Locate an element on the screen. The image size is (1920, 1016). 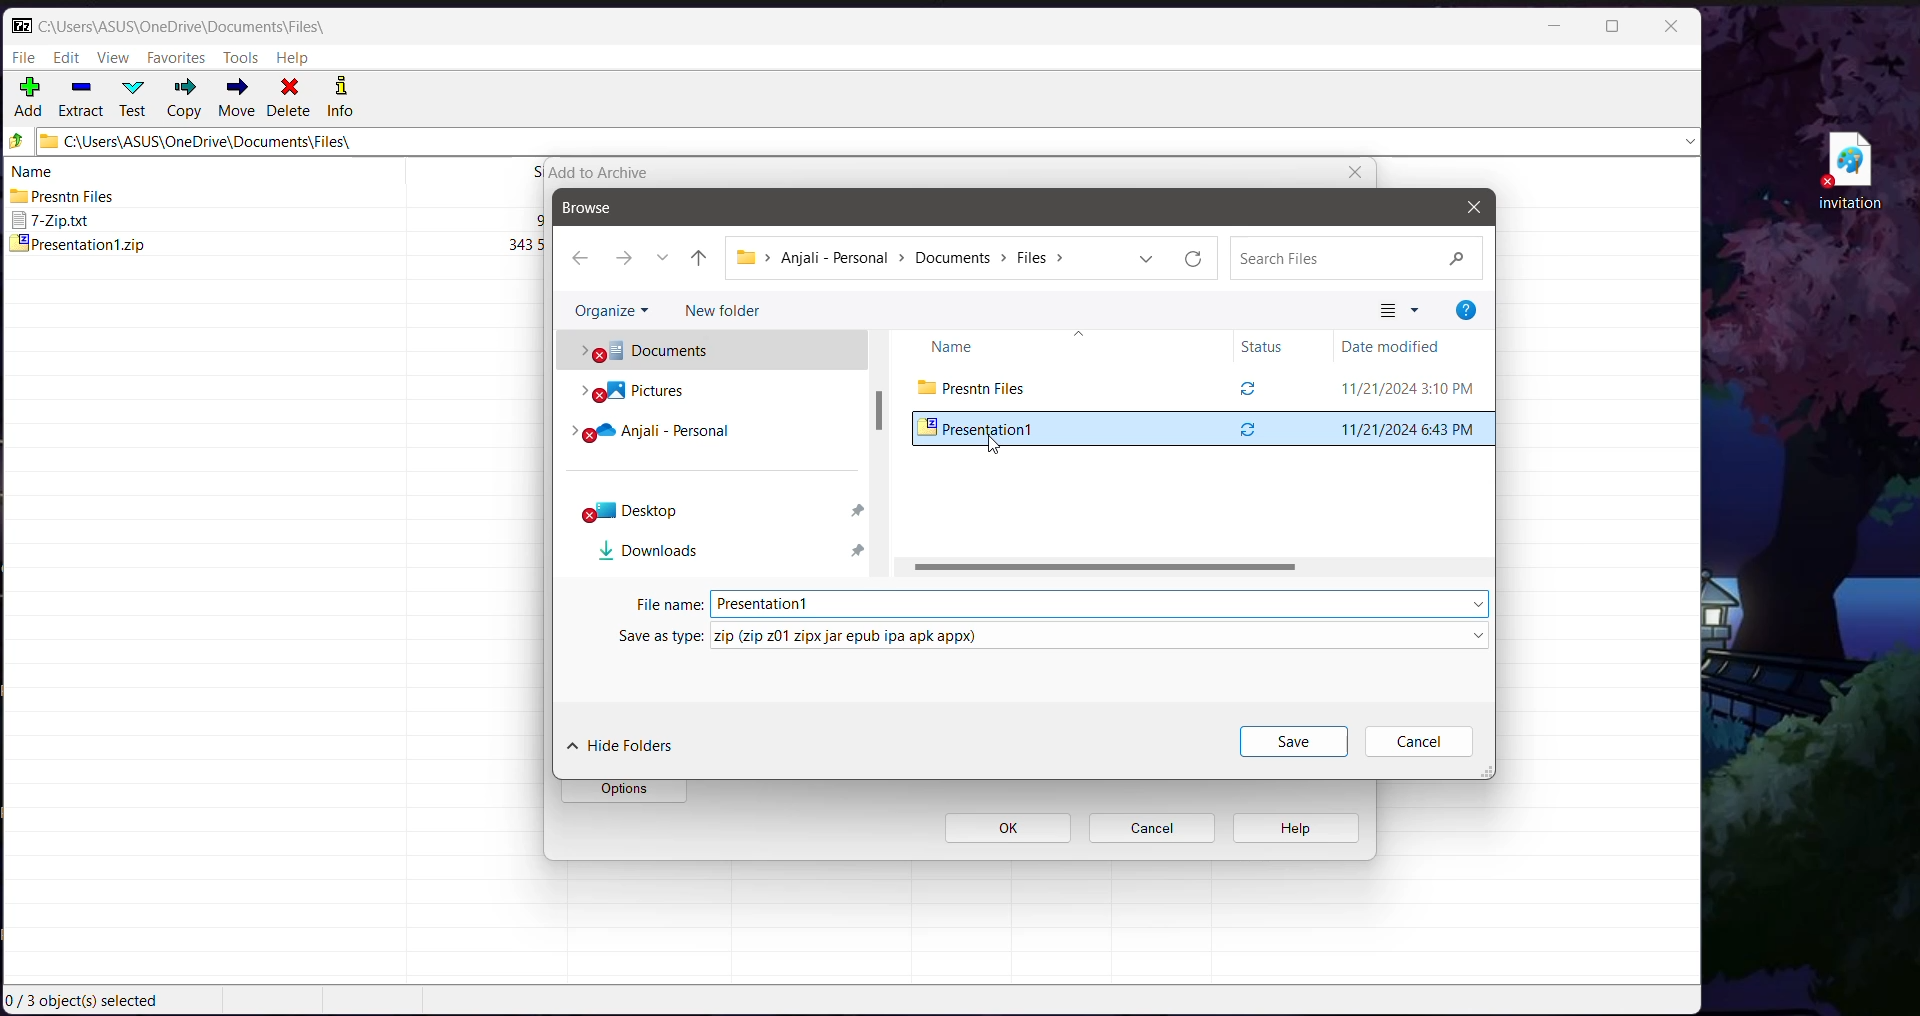
options is located at coordinates (626, 793).